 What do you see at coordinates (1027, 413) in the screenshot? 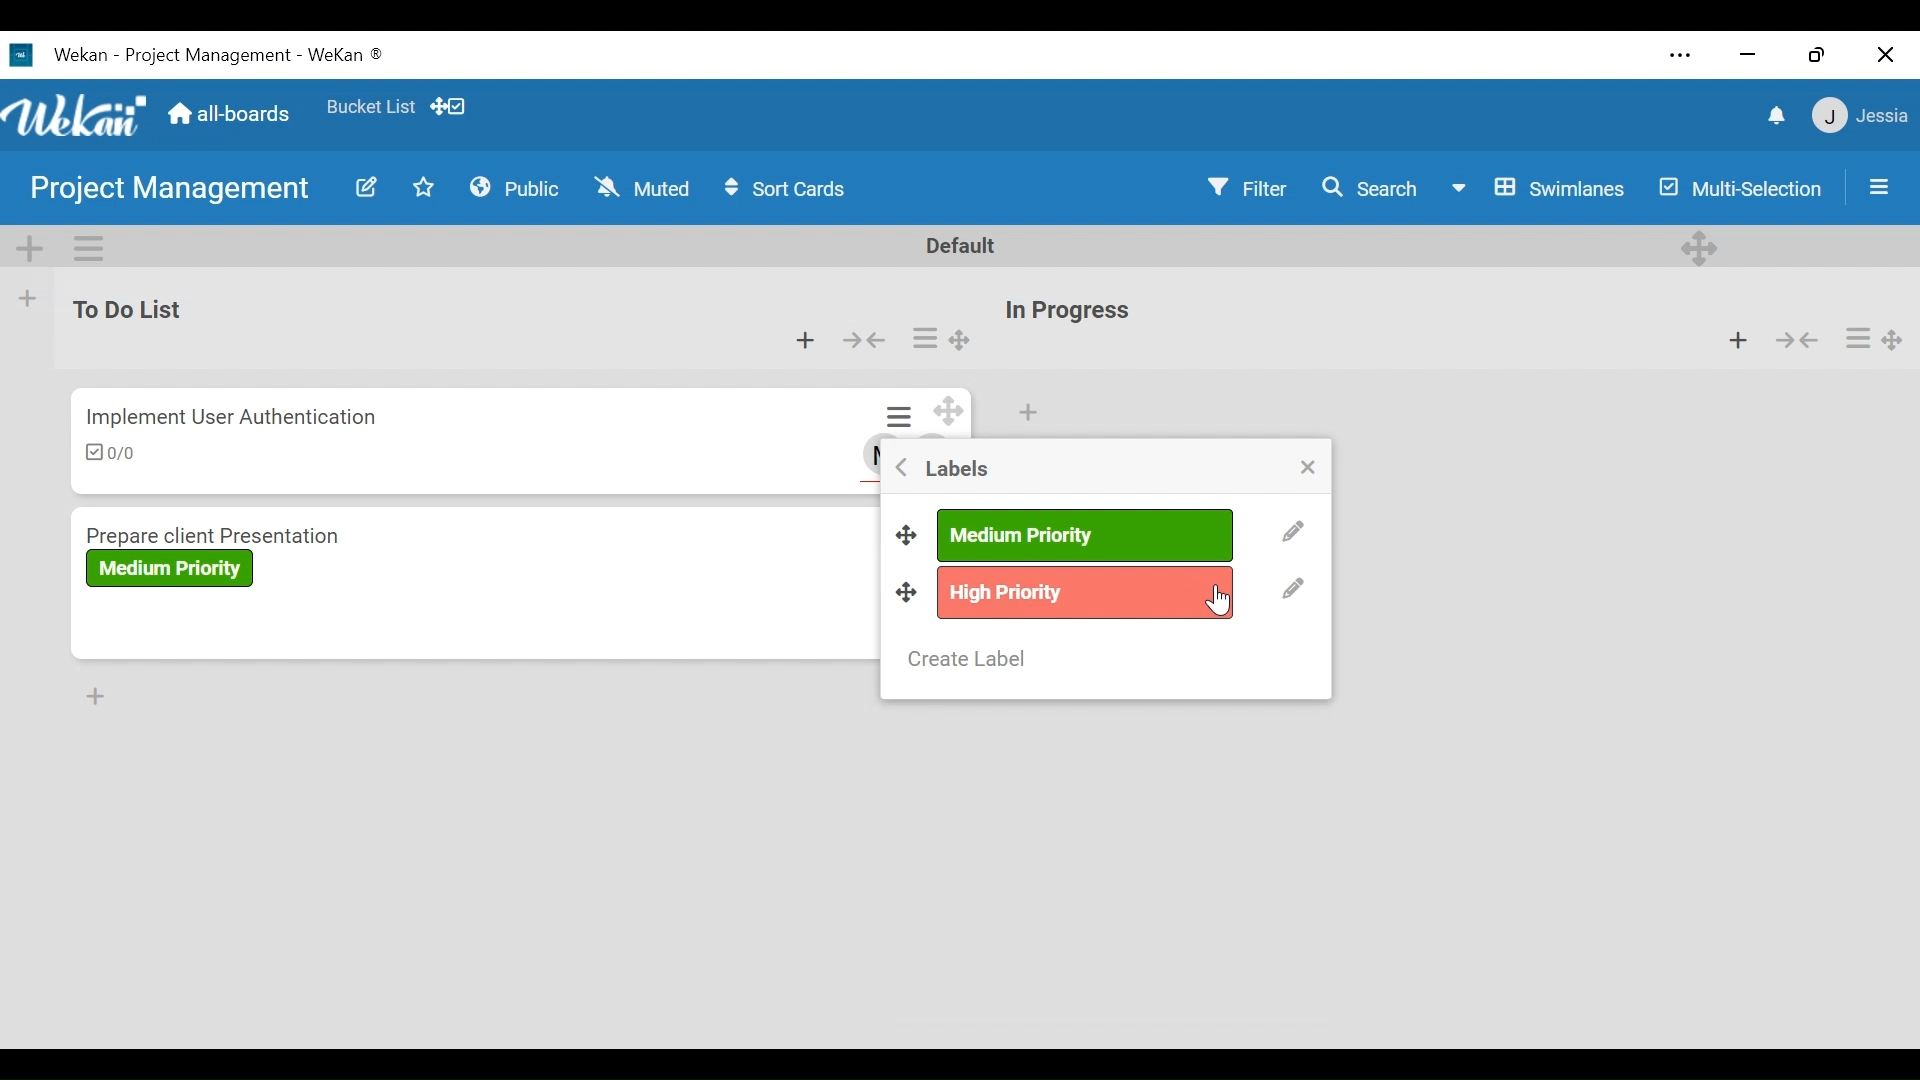
I see `Add card to top of the list` at bounding box center [1027, 413].